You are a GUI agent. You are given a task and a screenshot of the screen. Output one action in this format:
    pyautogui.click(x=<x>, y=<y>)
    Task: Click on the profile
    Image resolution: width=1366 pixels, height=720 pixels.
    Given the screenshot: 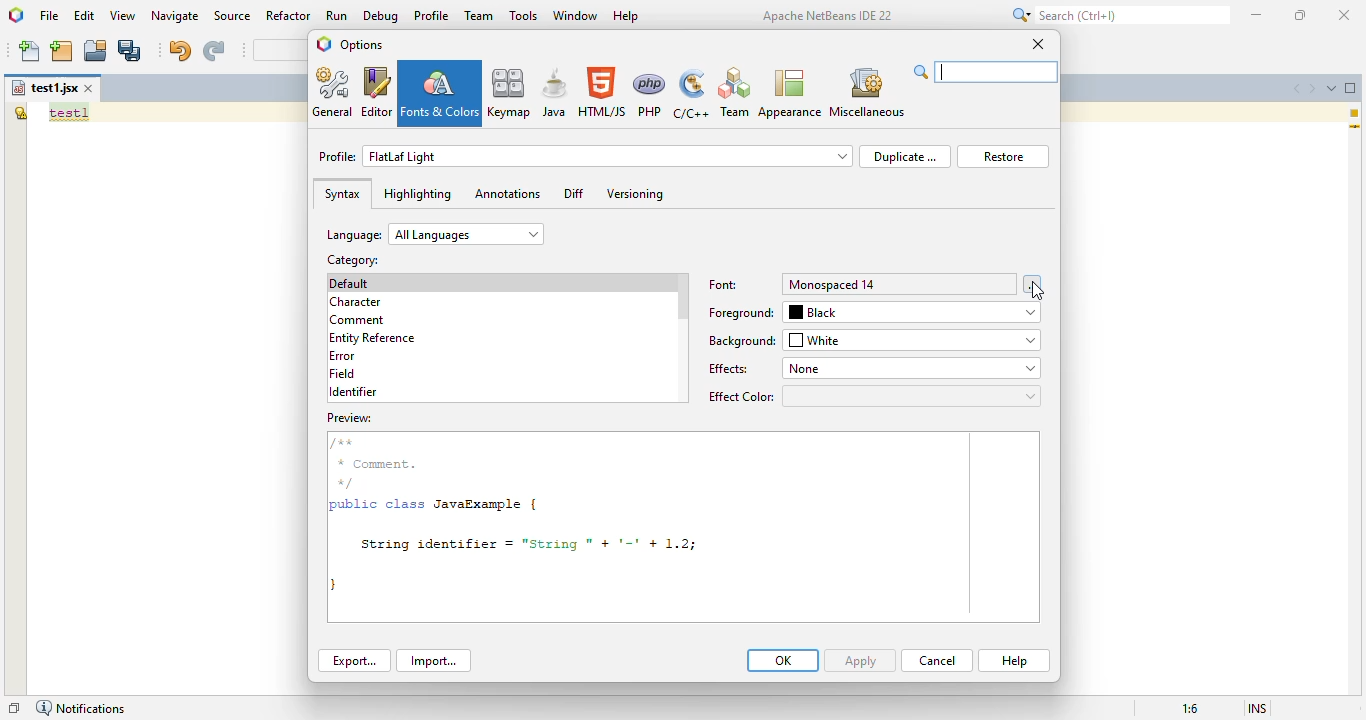 What is the action you would take?
    pyautogui.click(x=586, y=156)
    